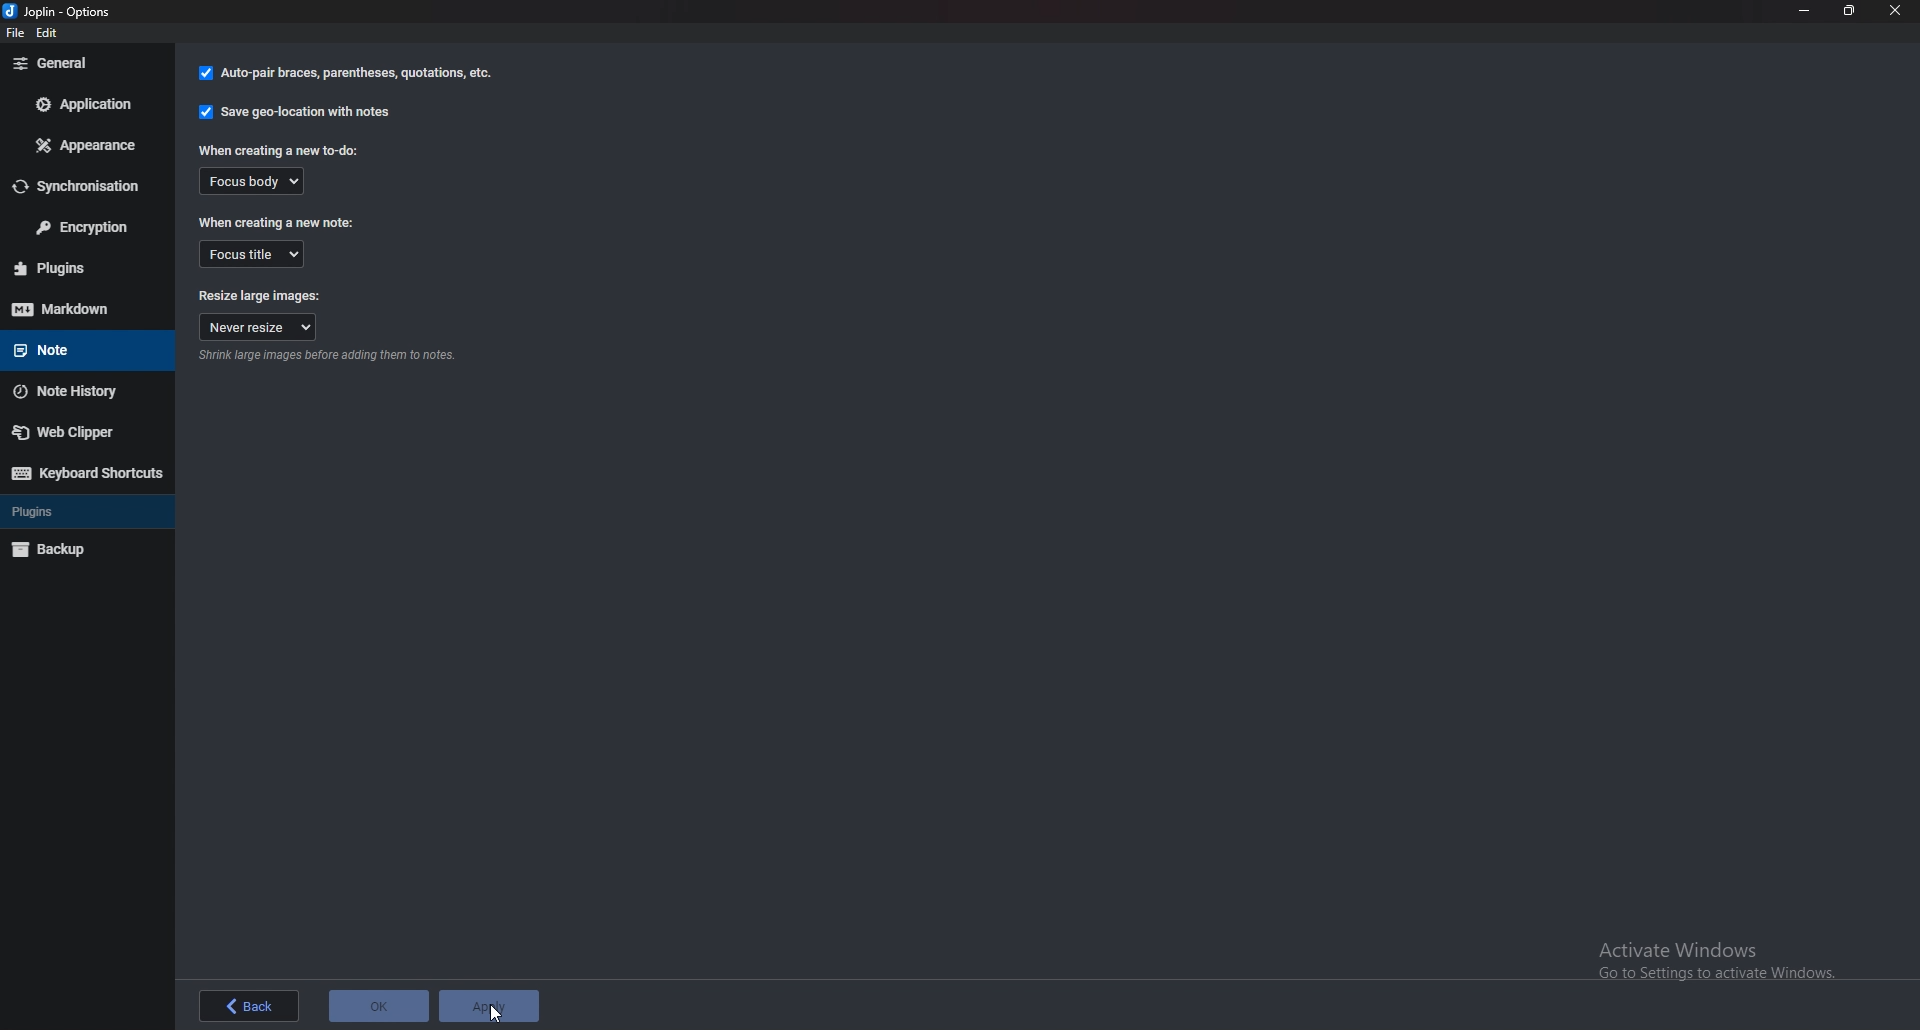  I want to click on When creating a new to do, so click(279, 151).